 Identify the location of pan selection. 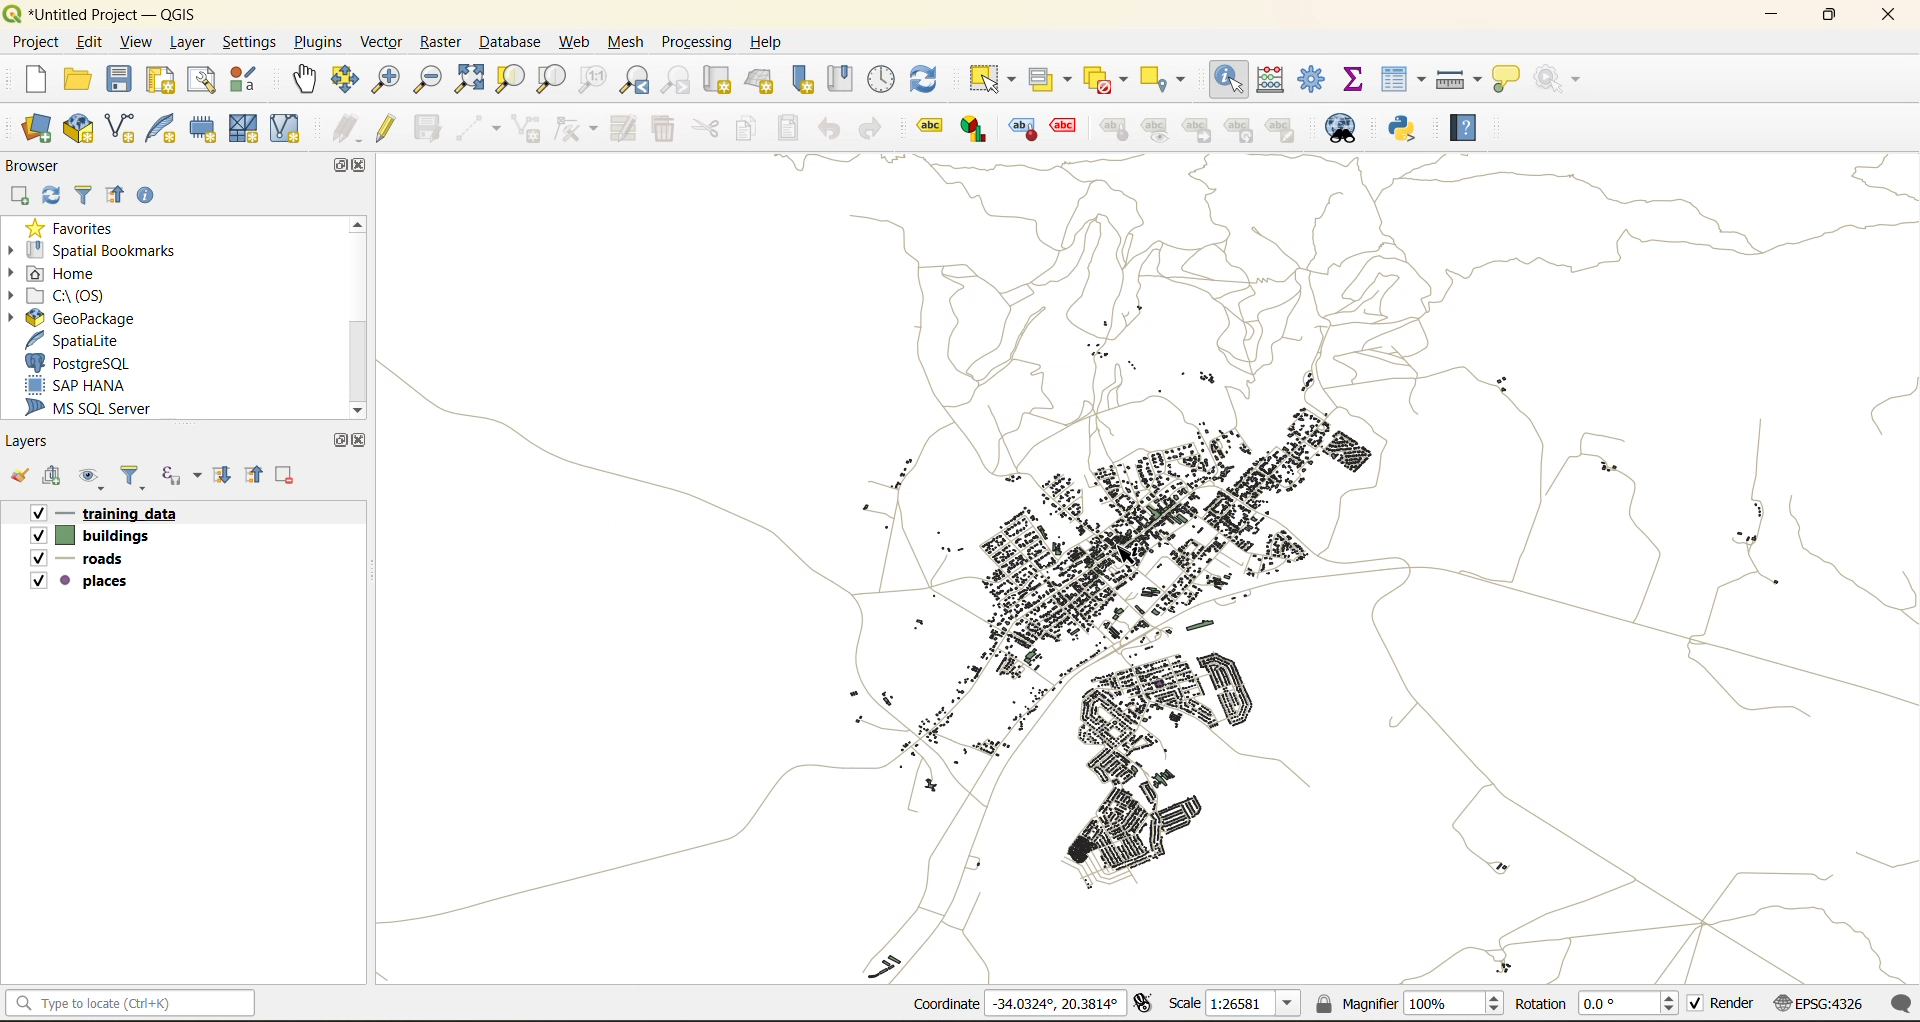
(346, 80).